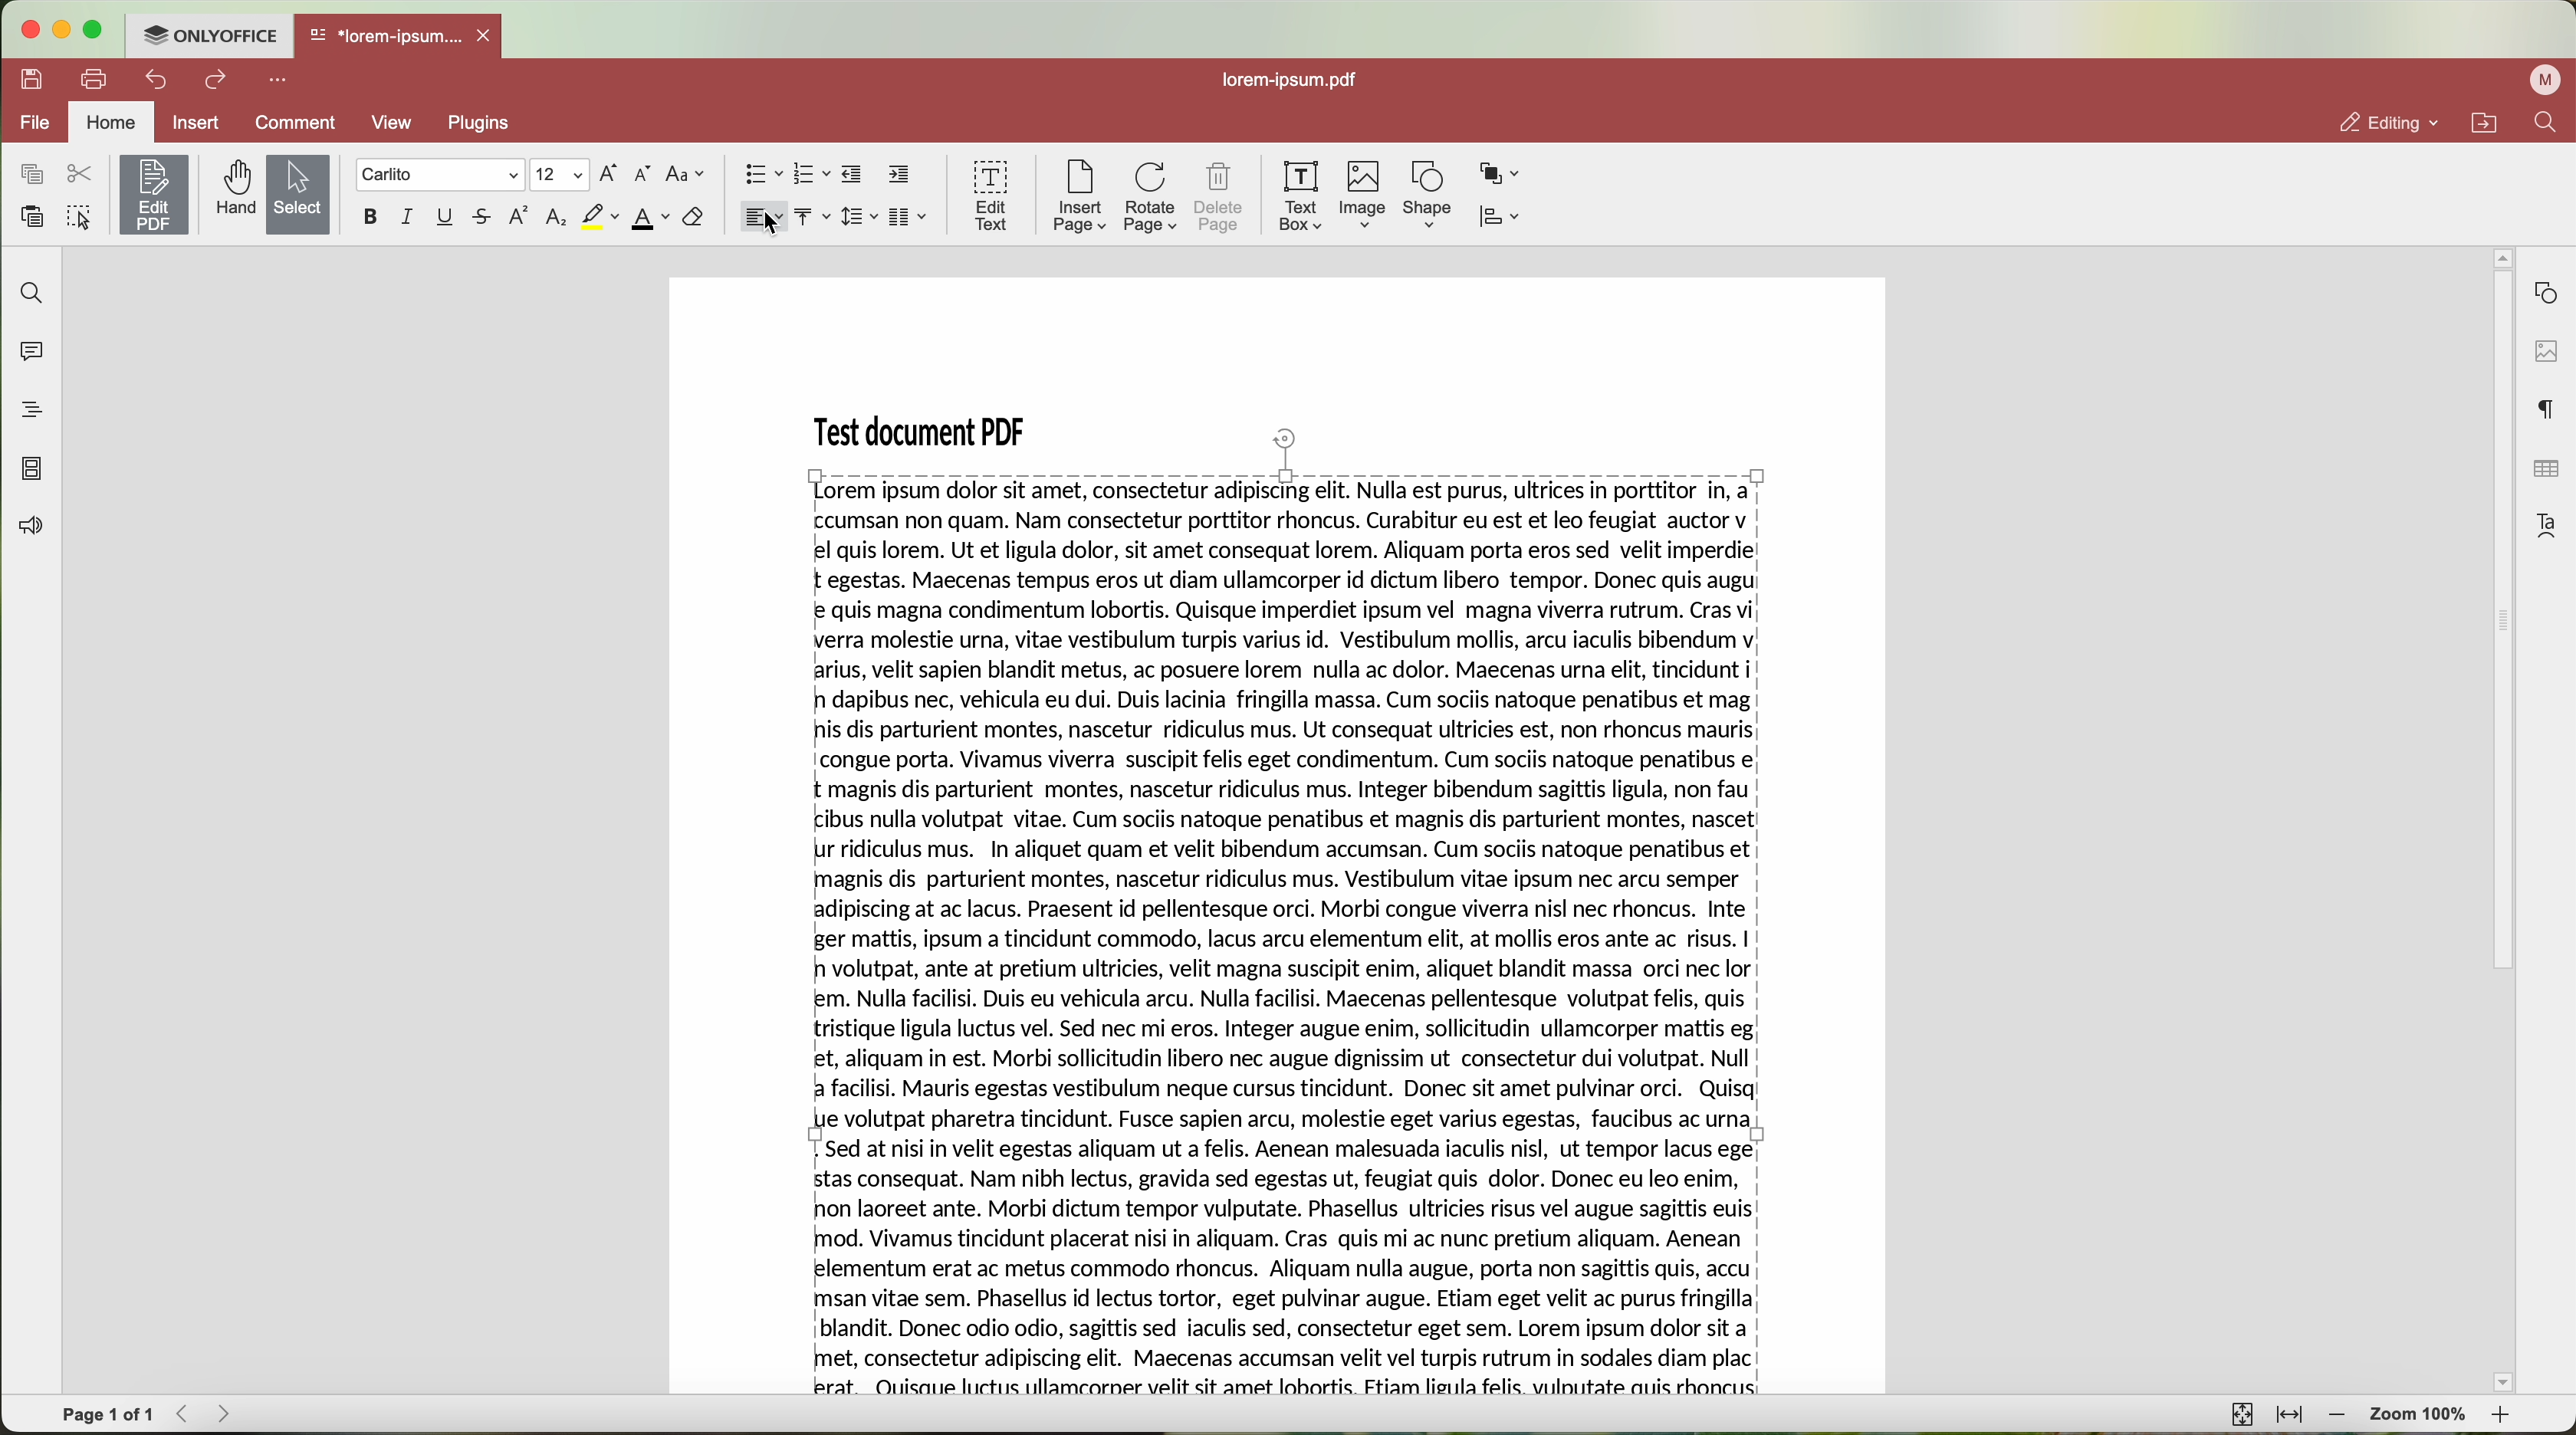 Image resolution: width=2576 pixels, height=1435 pixels. I want to click on cut, so click(82, 175).